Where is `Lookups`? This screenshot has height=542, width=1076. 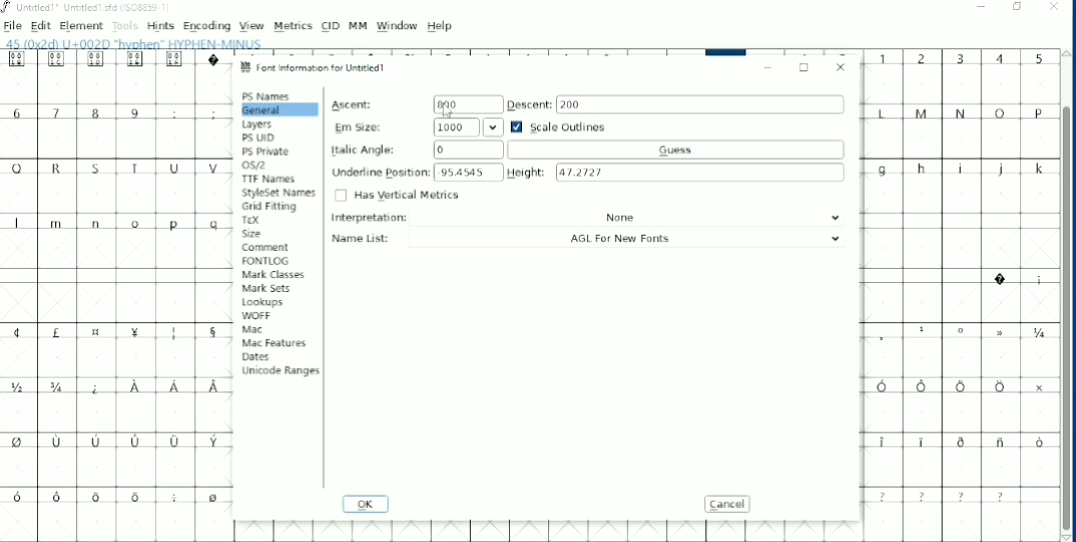 Lookups is located at coordinates (262, 303).